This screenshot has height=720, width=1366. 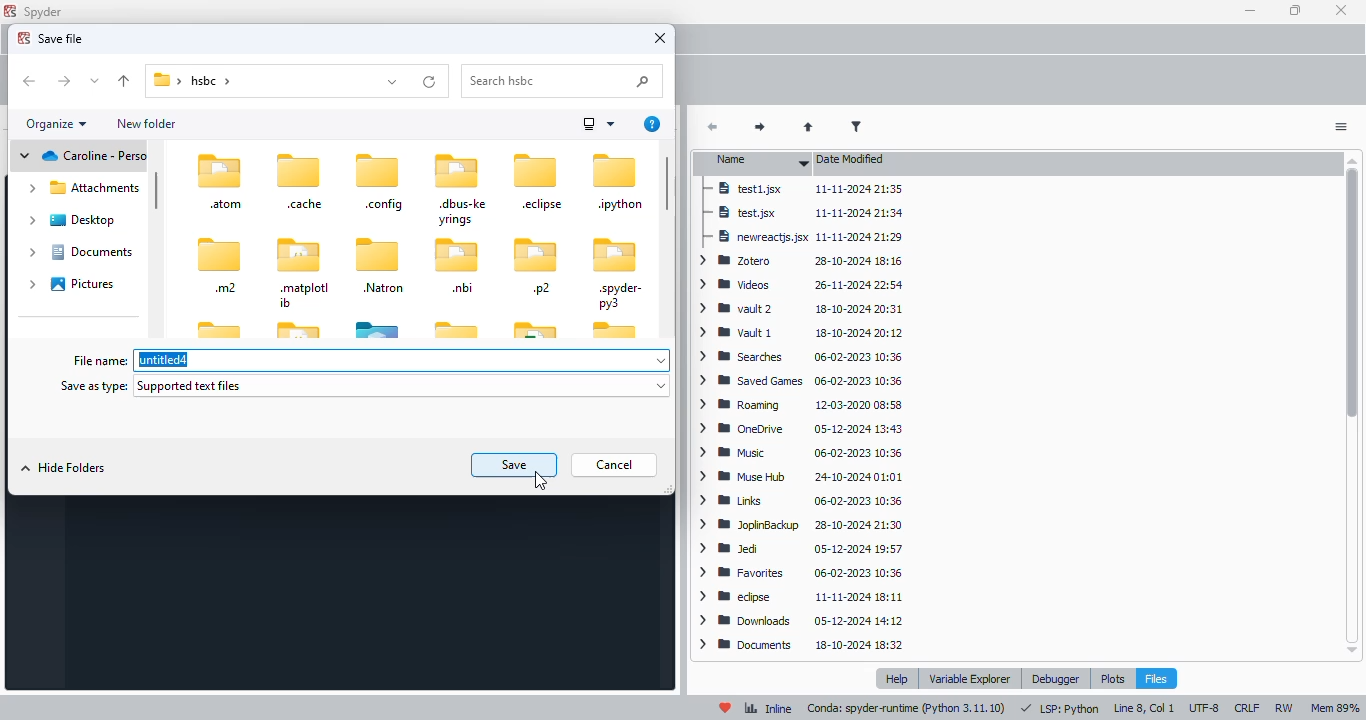 What do you see at coordinates (876, 419) in the screenshot?
I see `modified dates of folder` at bounding box center [876, 419].